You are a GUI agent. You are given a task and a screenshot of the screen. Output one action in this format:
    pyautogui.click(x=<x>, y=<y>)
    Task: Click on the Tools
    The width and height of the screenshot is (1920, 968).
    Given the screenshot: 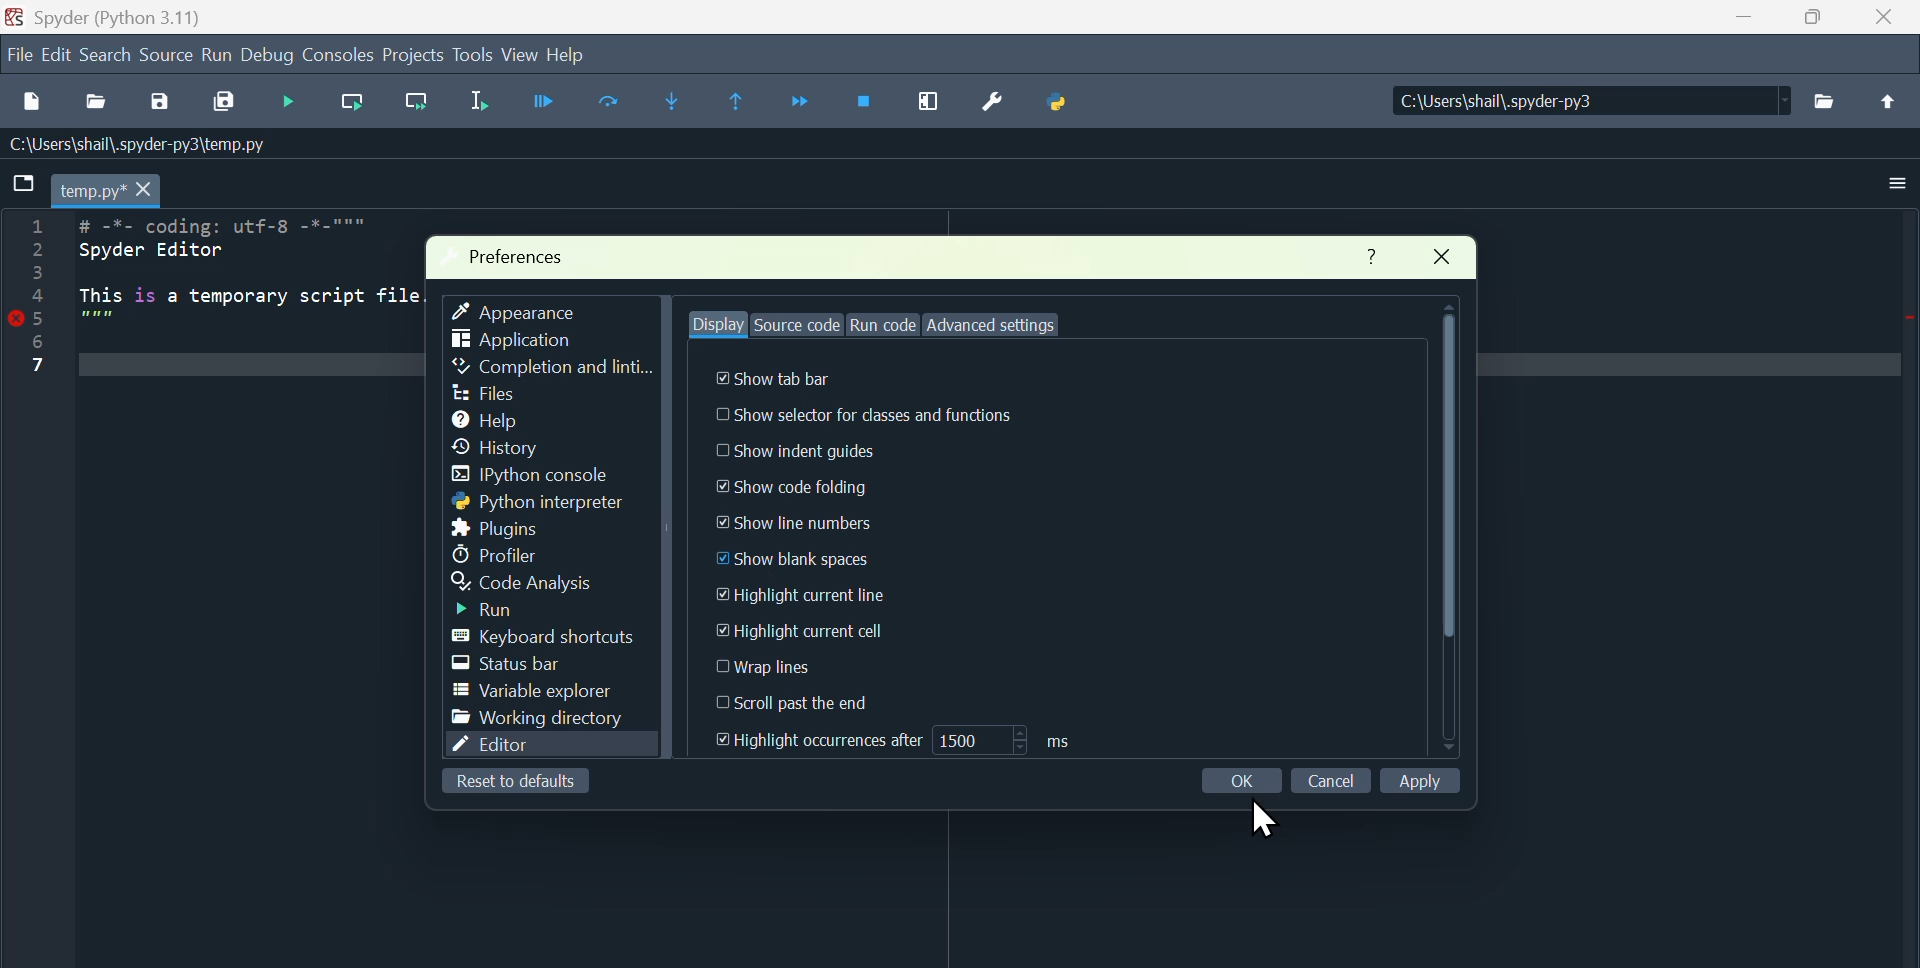 What is the action you would take?
    pyautogui.click(x=472, y=56)
    